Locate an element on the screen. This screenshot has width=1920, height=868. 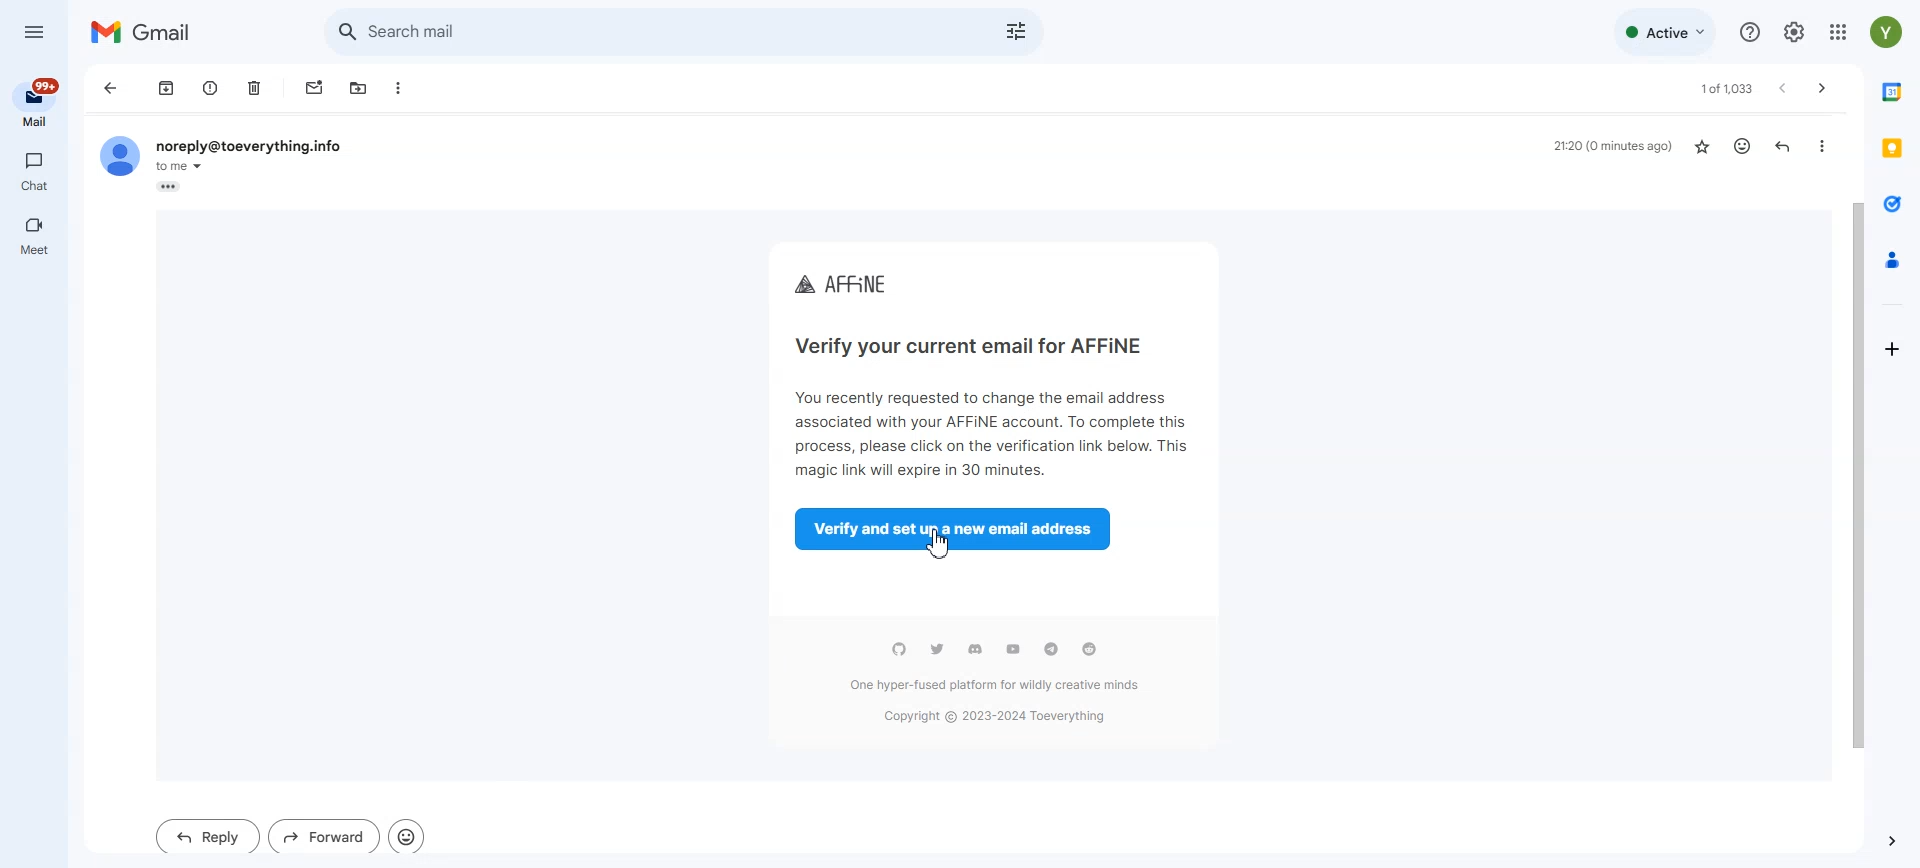
Tasks is located at coordinates (1892, 206).